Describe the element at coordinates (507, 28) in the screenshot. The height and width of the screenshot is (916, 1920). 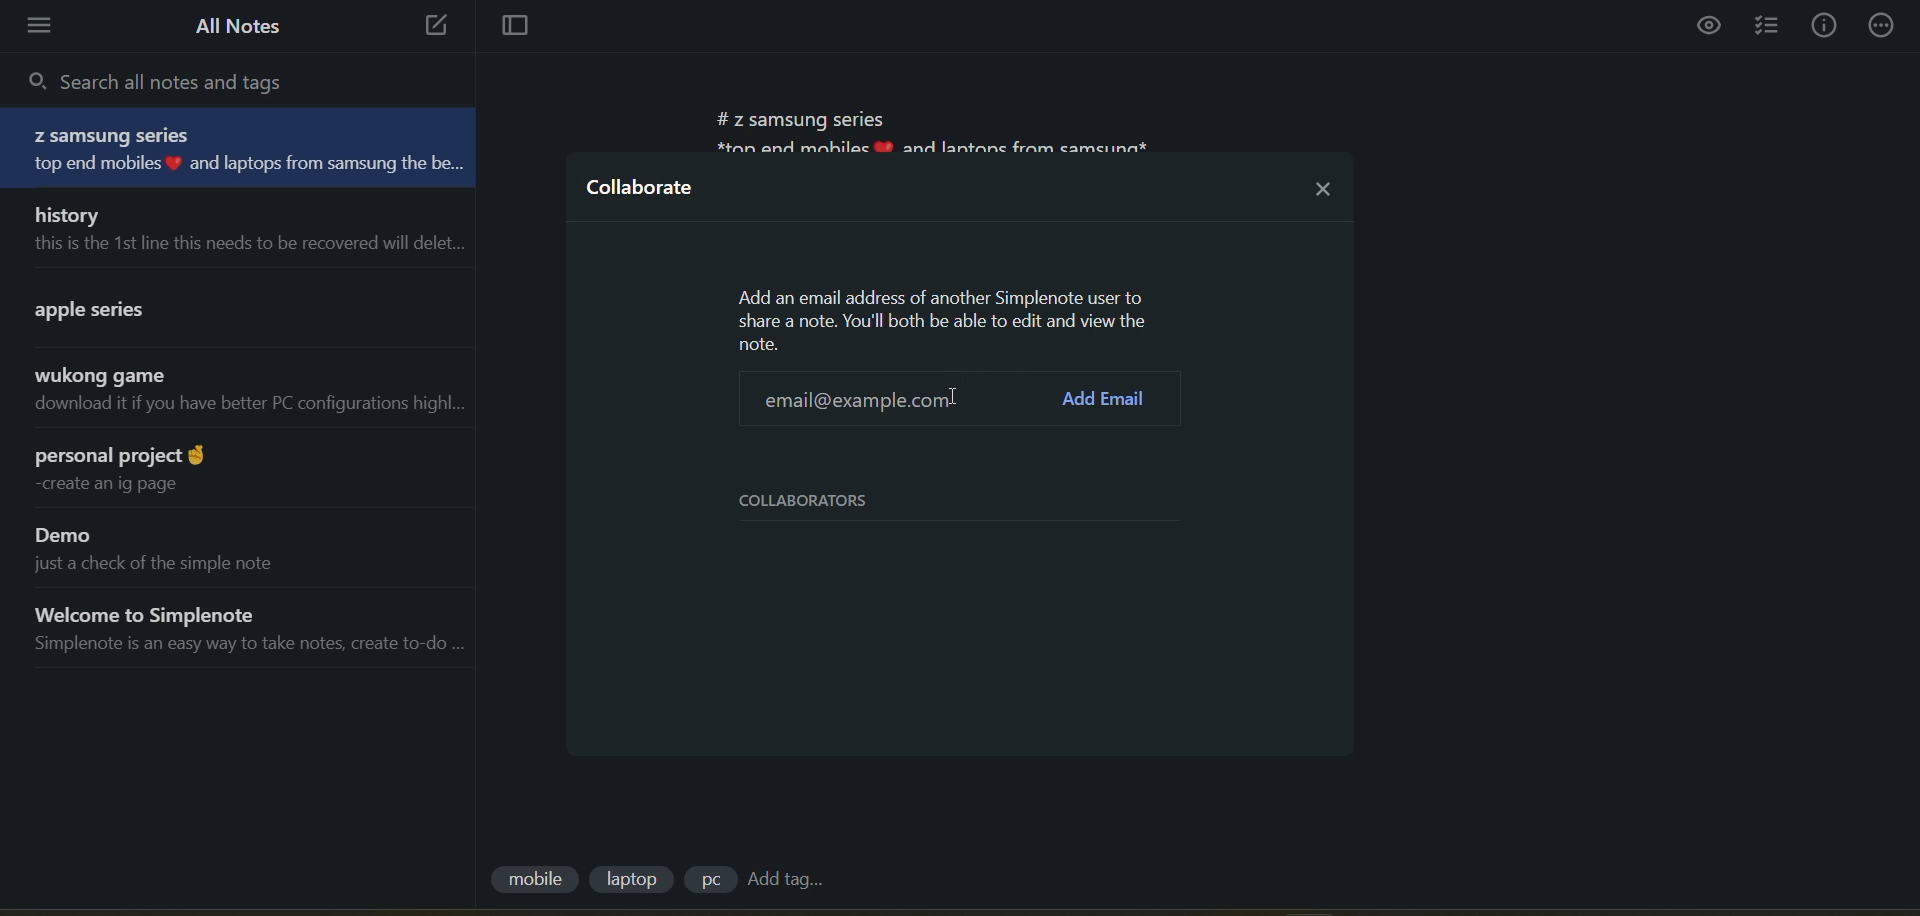
I see `toggle focus mode` at that location.